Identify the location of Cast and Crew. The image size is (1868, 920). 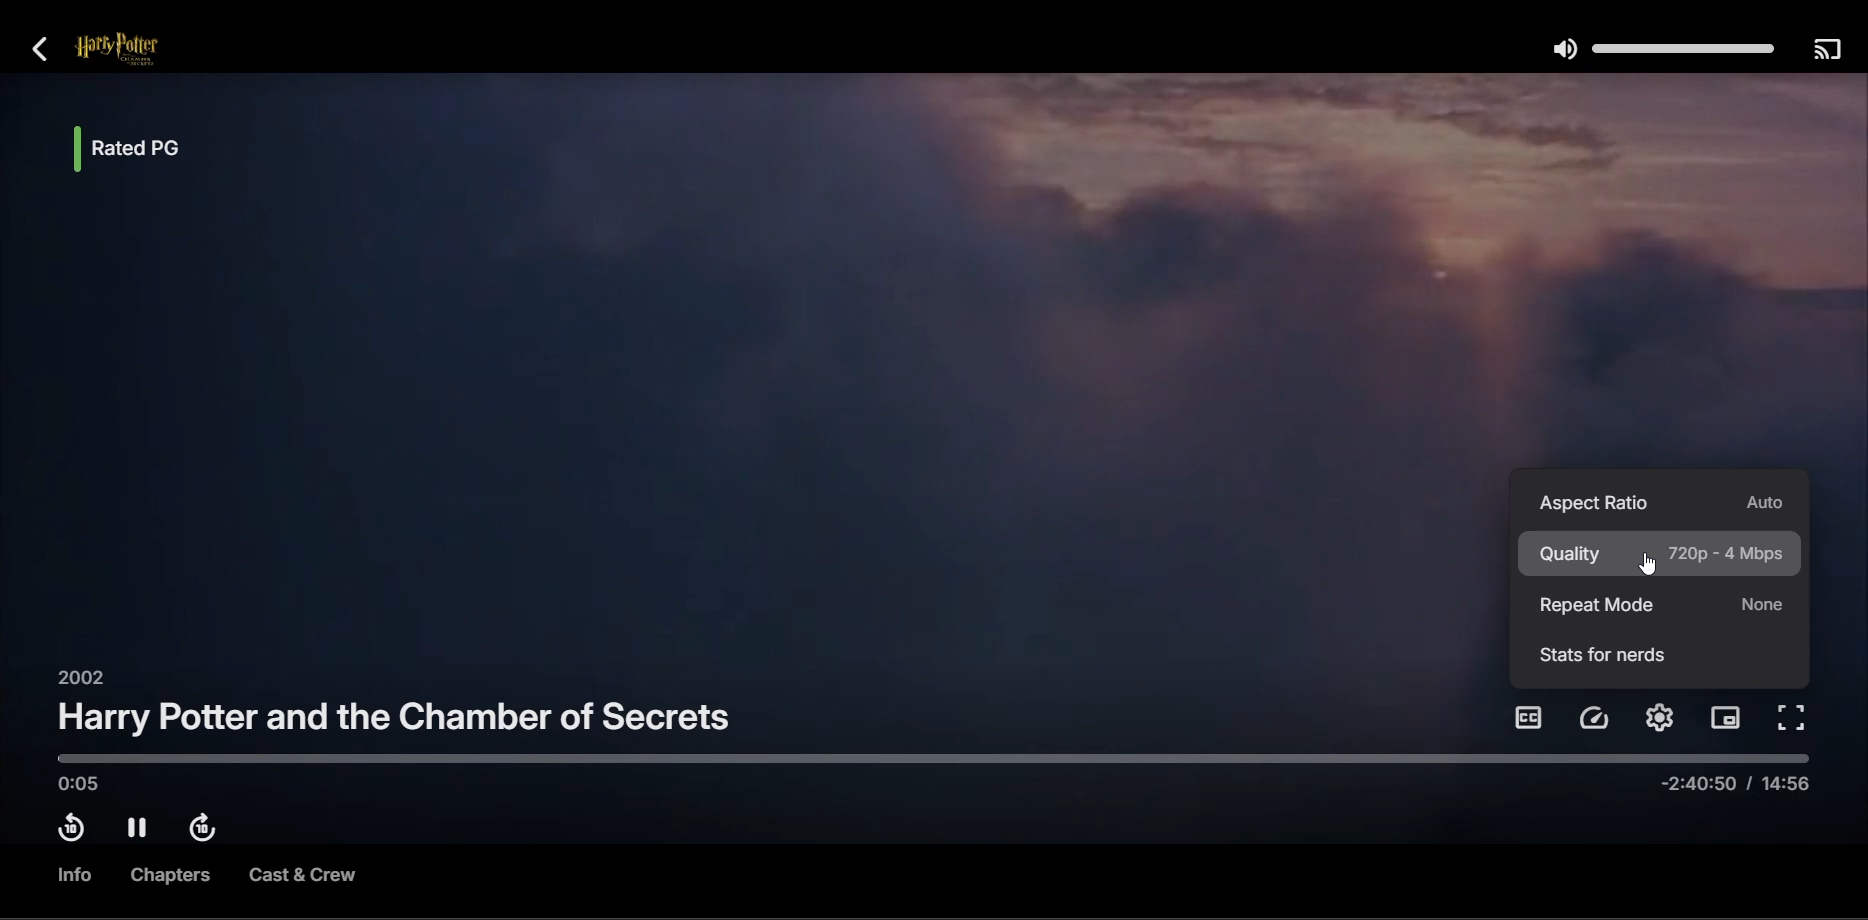
(301, 878).